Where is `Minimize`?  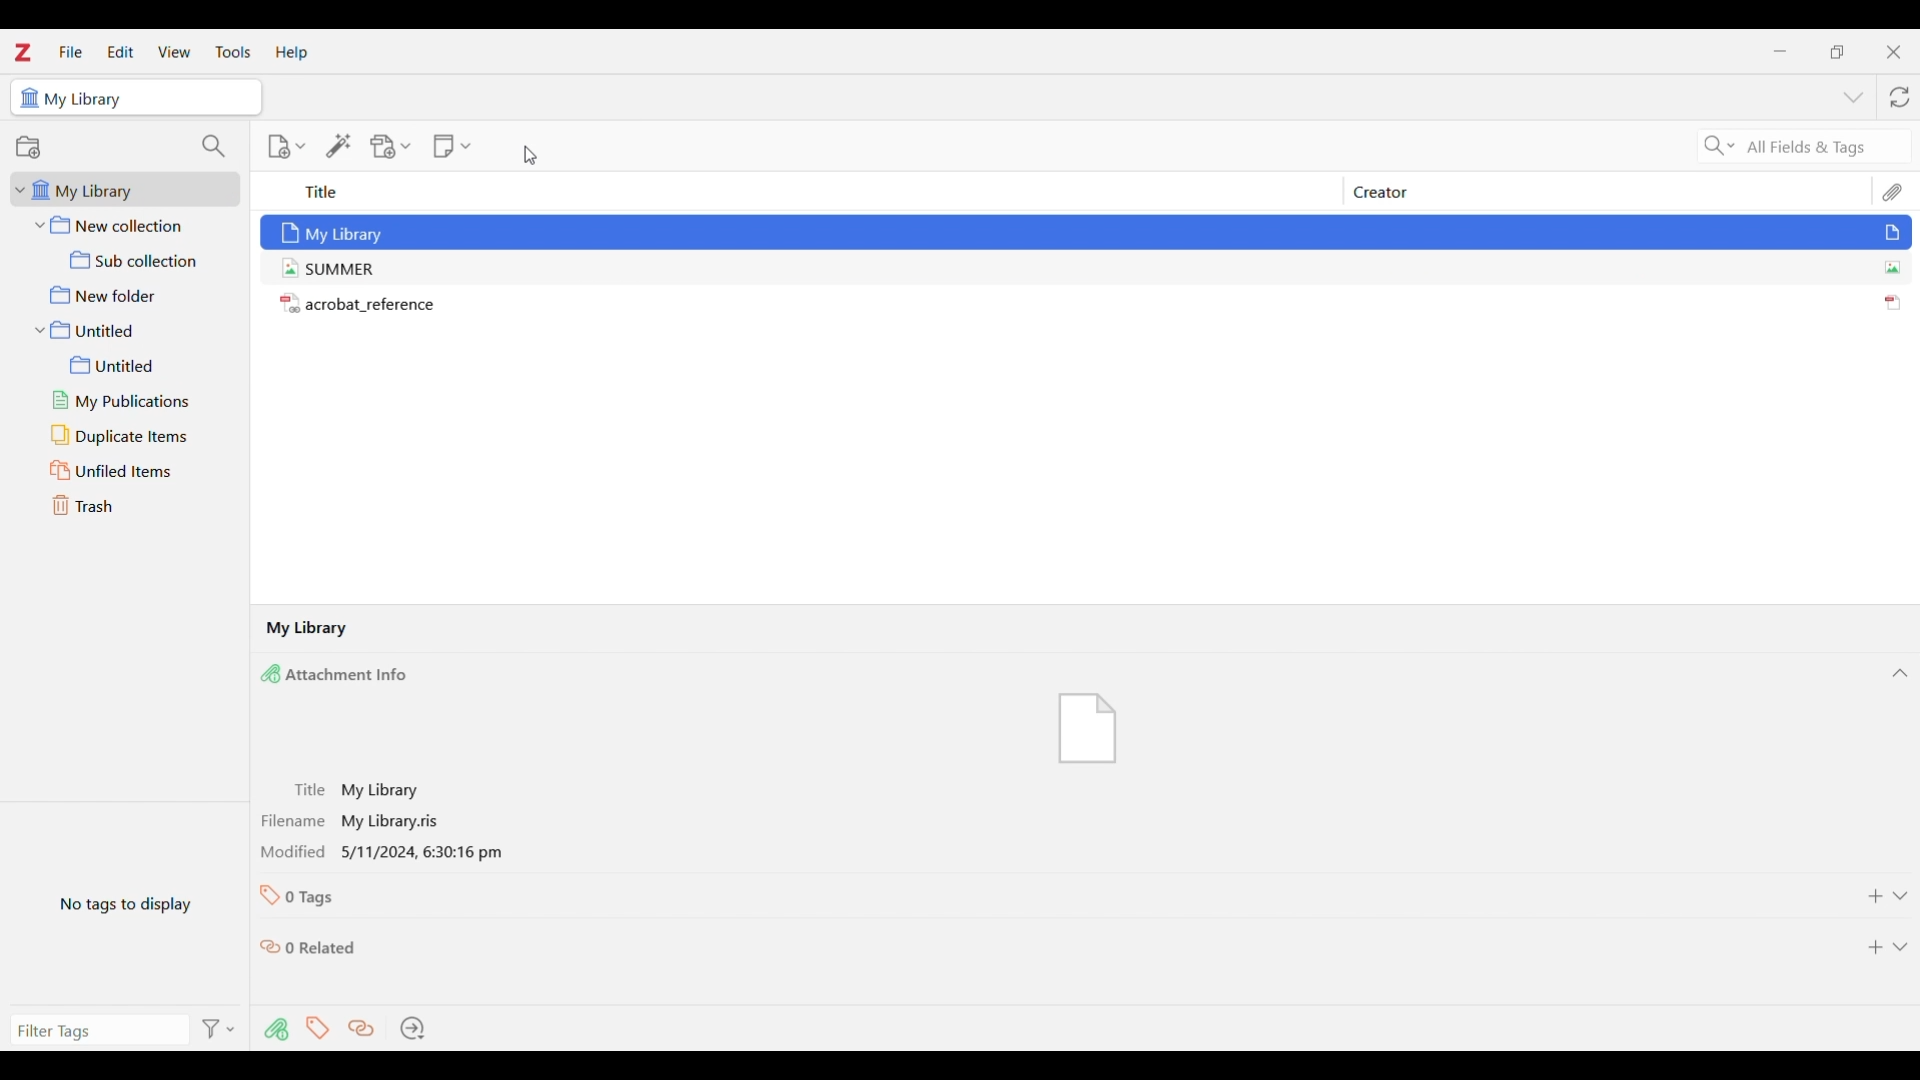 Minimize is located at coordinates (1780, 51).